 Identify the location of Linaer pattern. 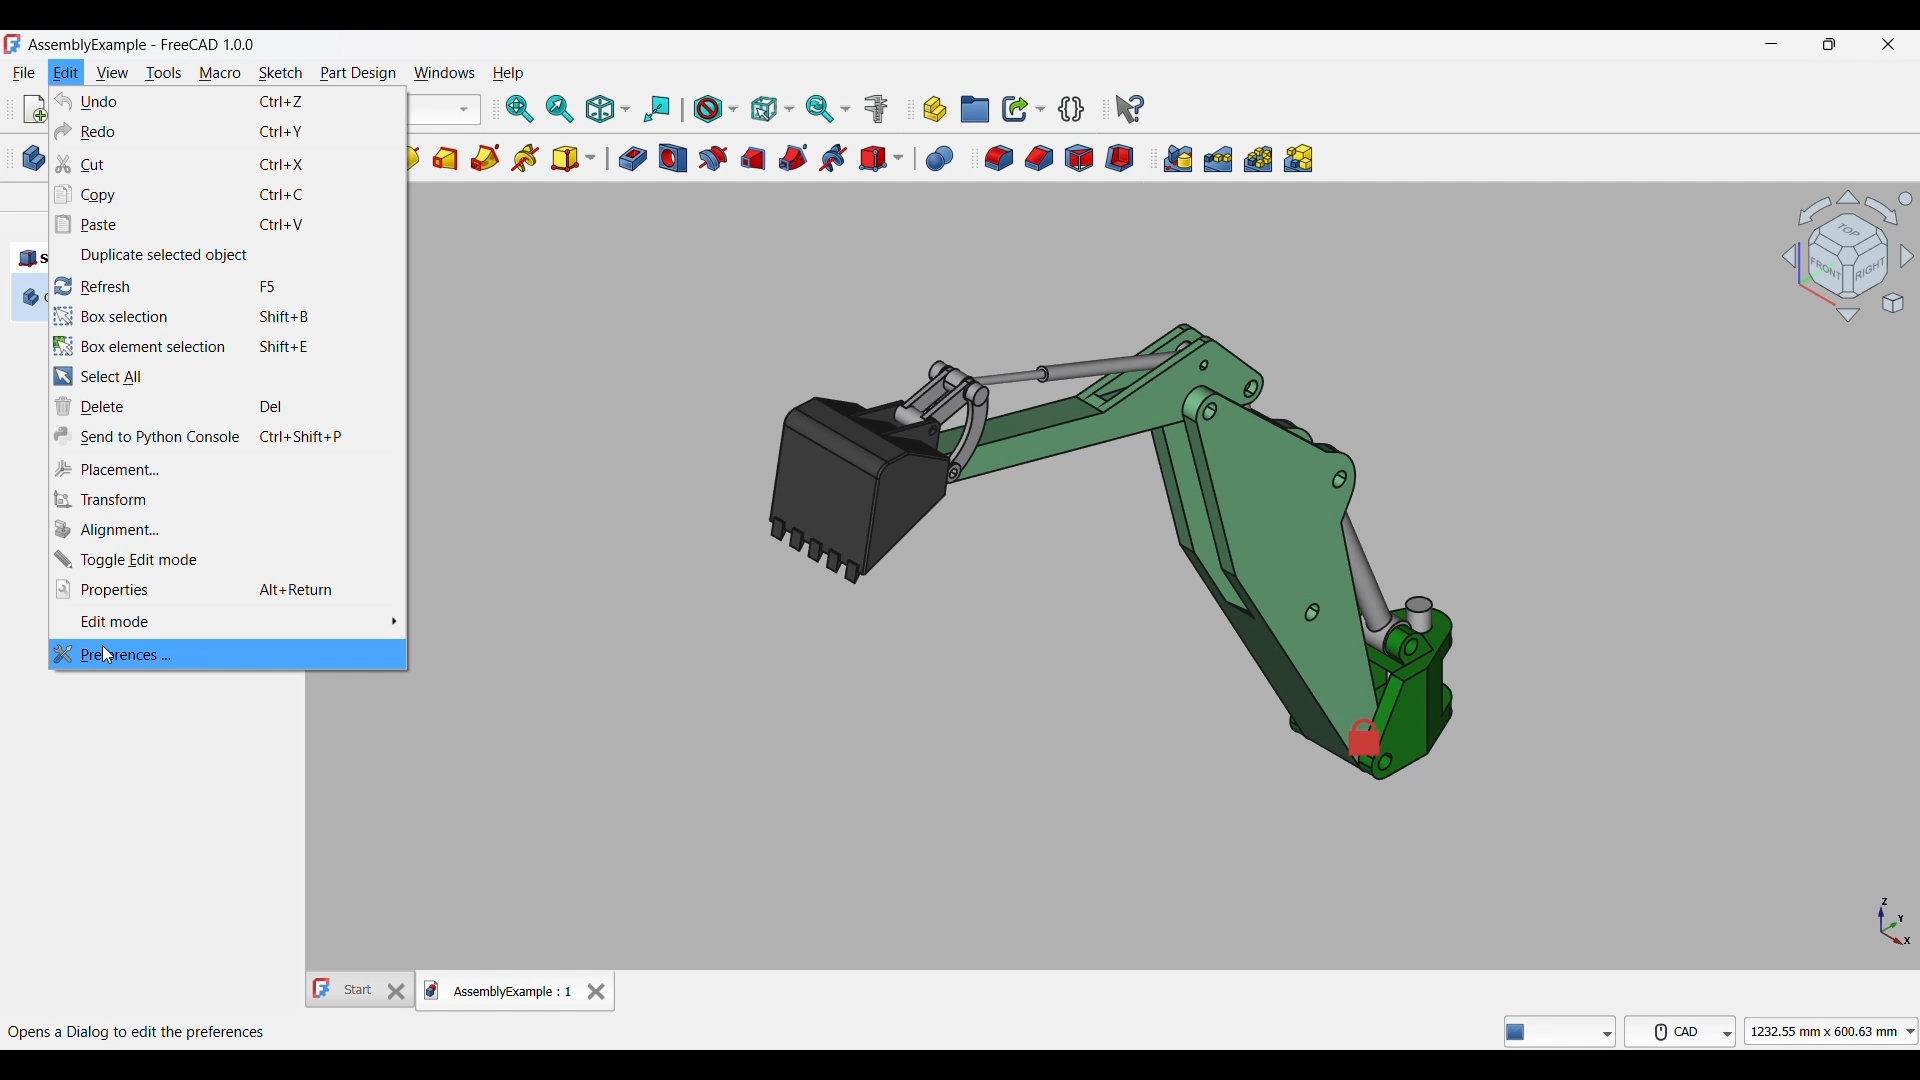
(1219, 159).